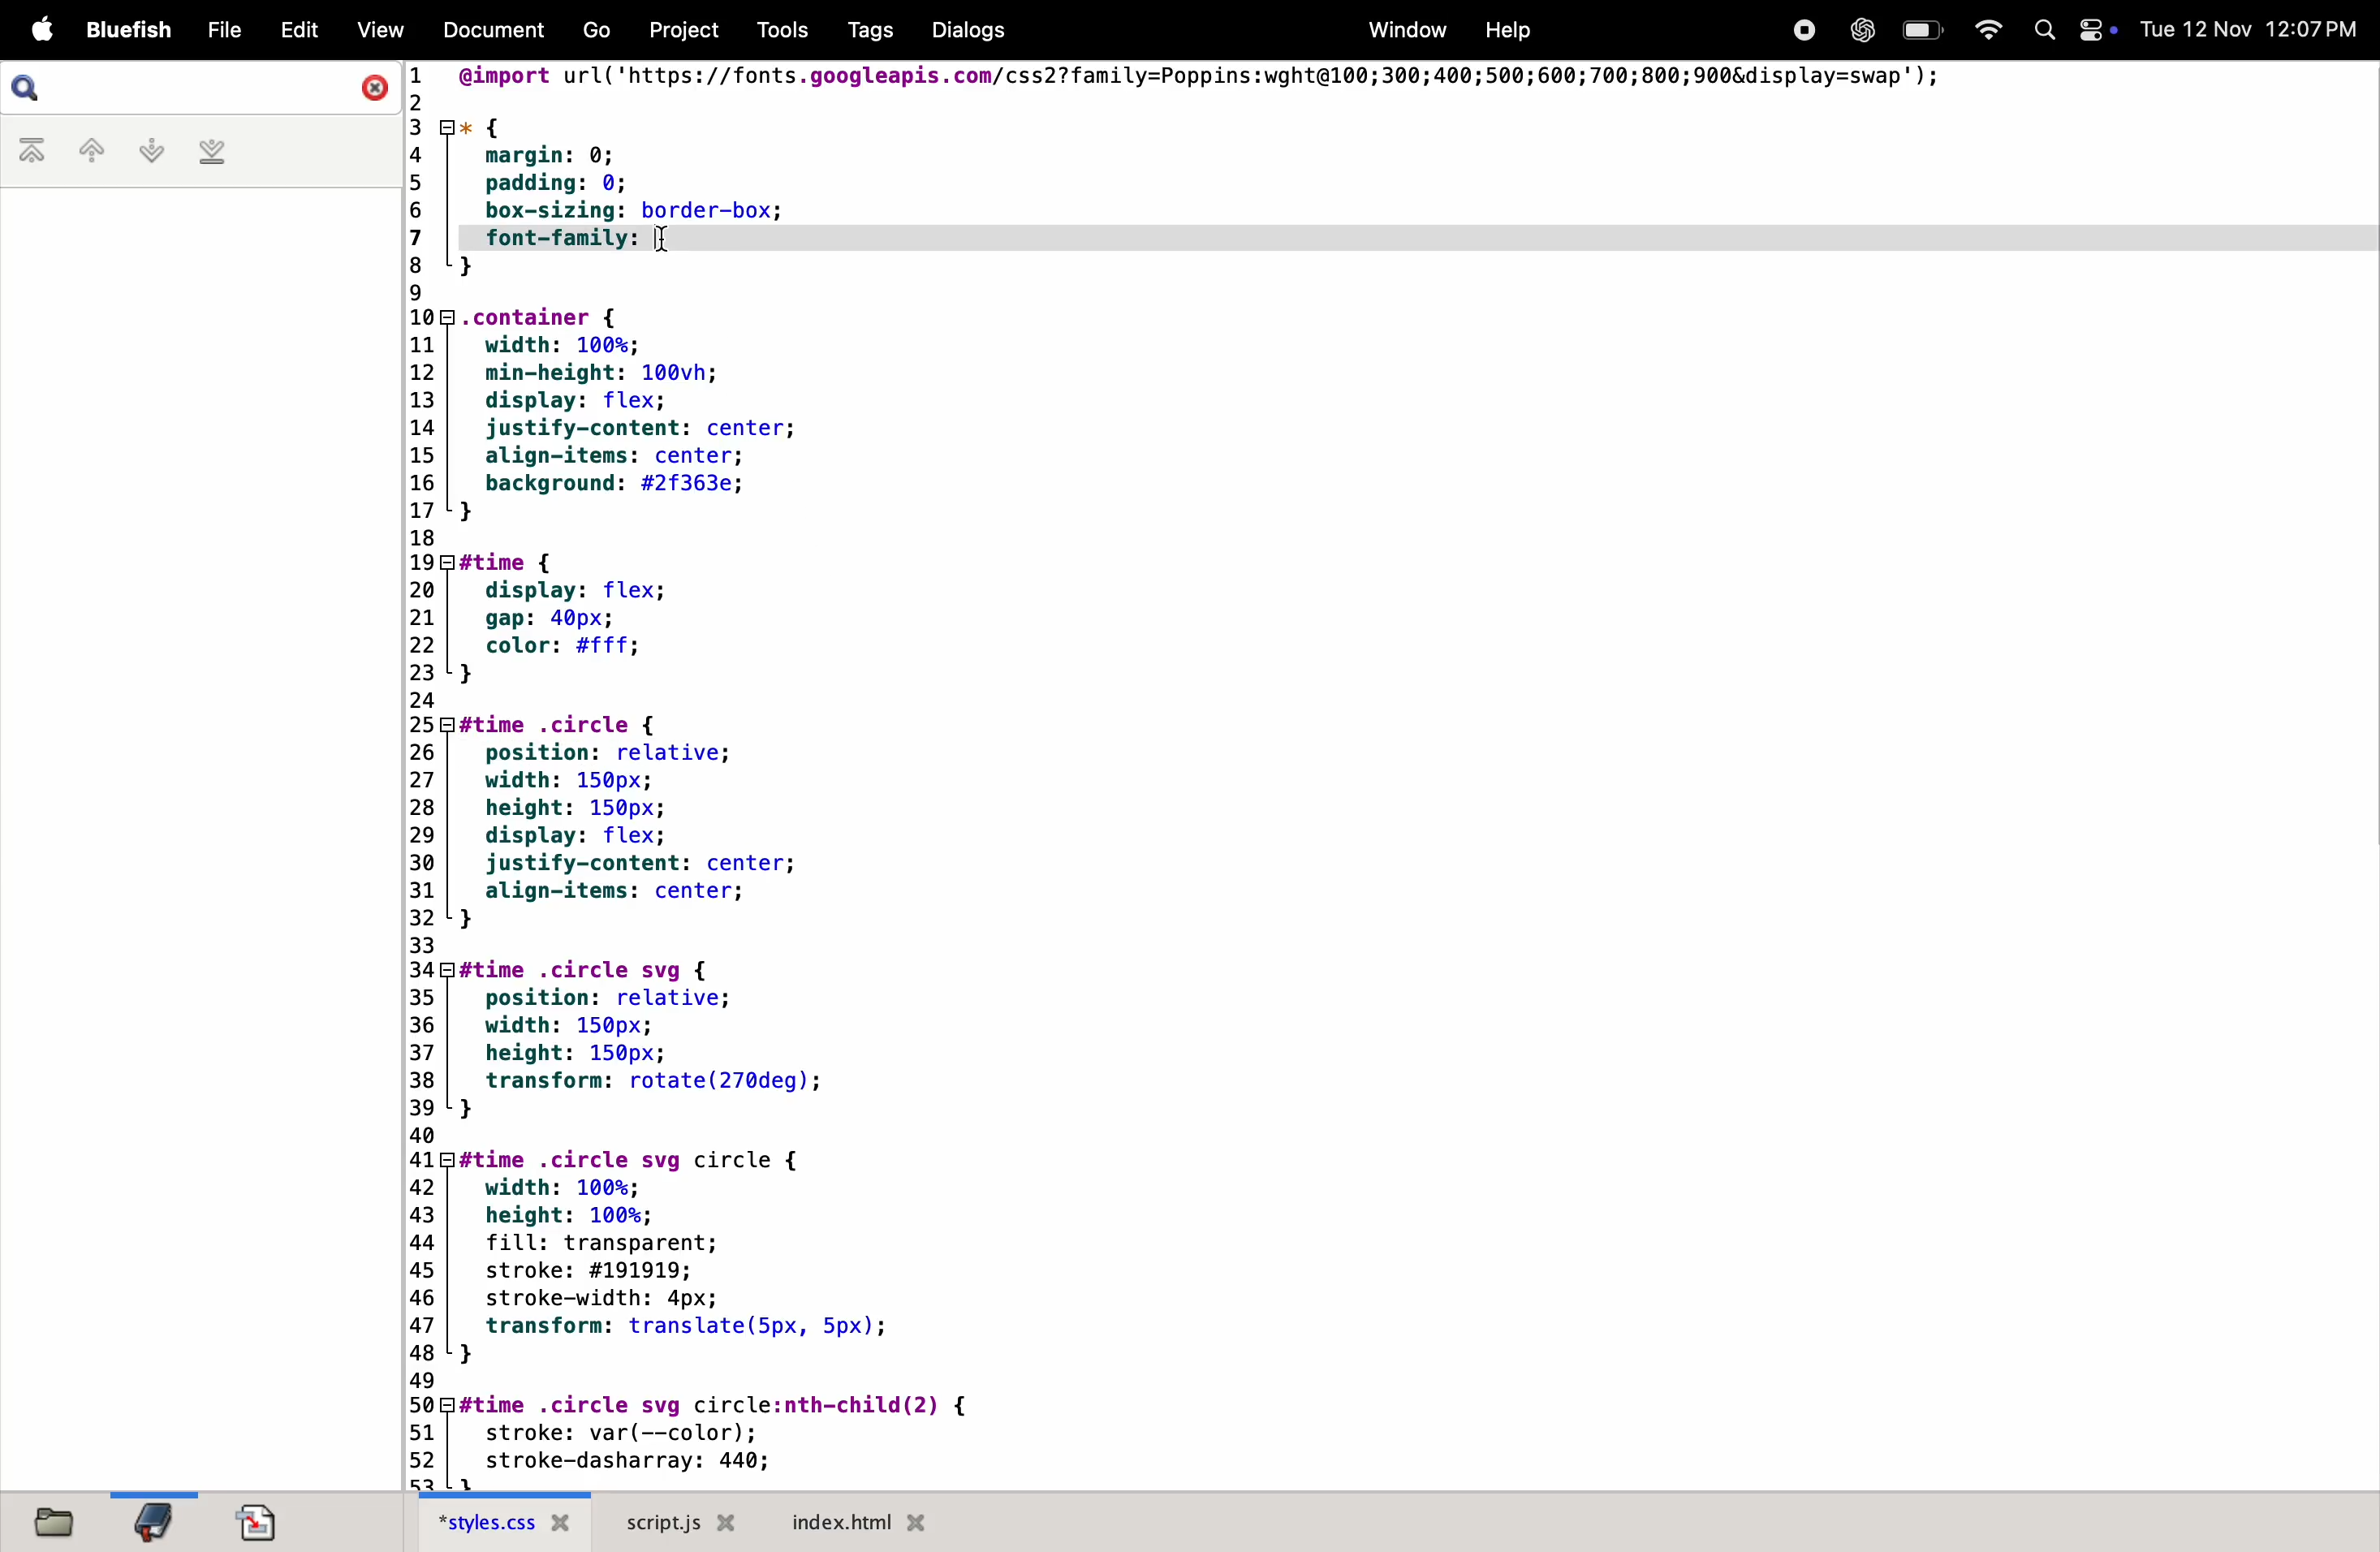 Image resolution: width=2380 pixels, height=1552 pixels. I want to click on last bookmark, so click(212, 154).